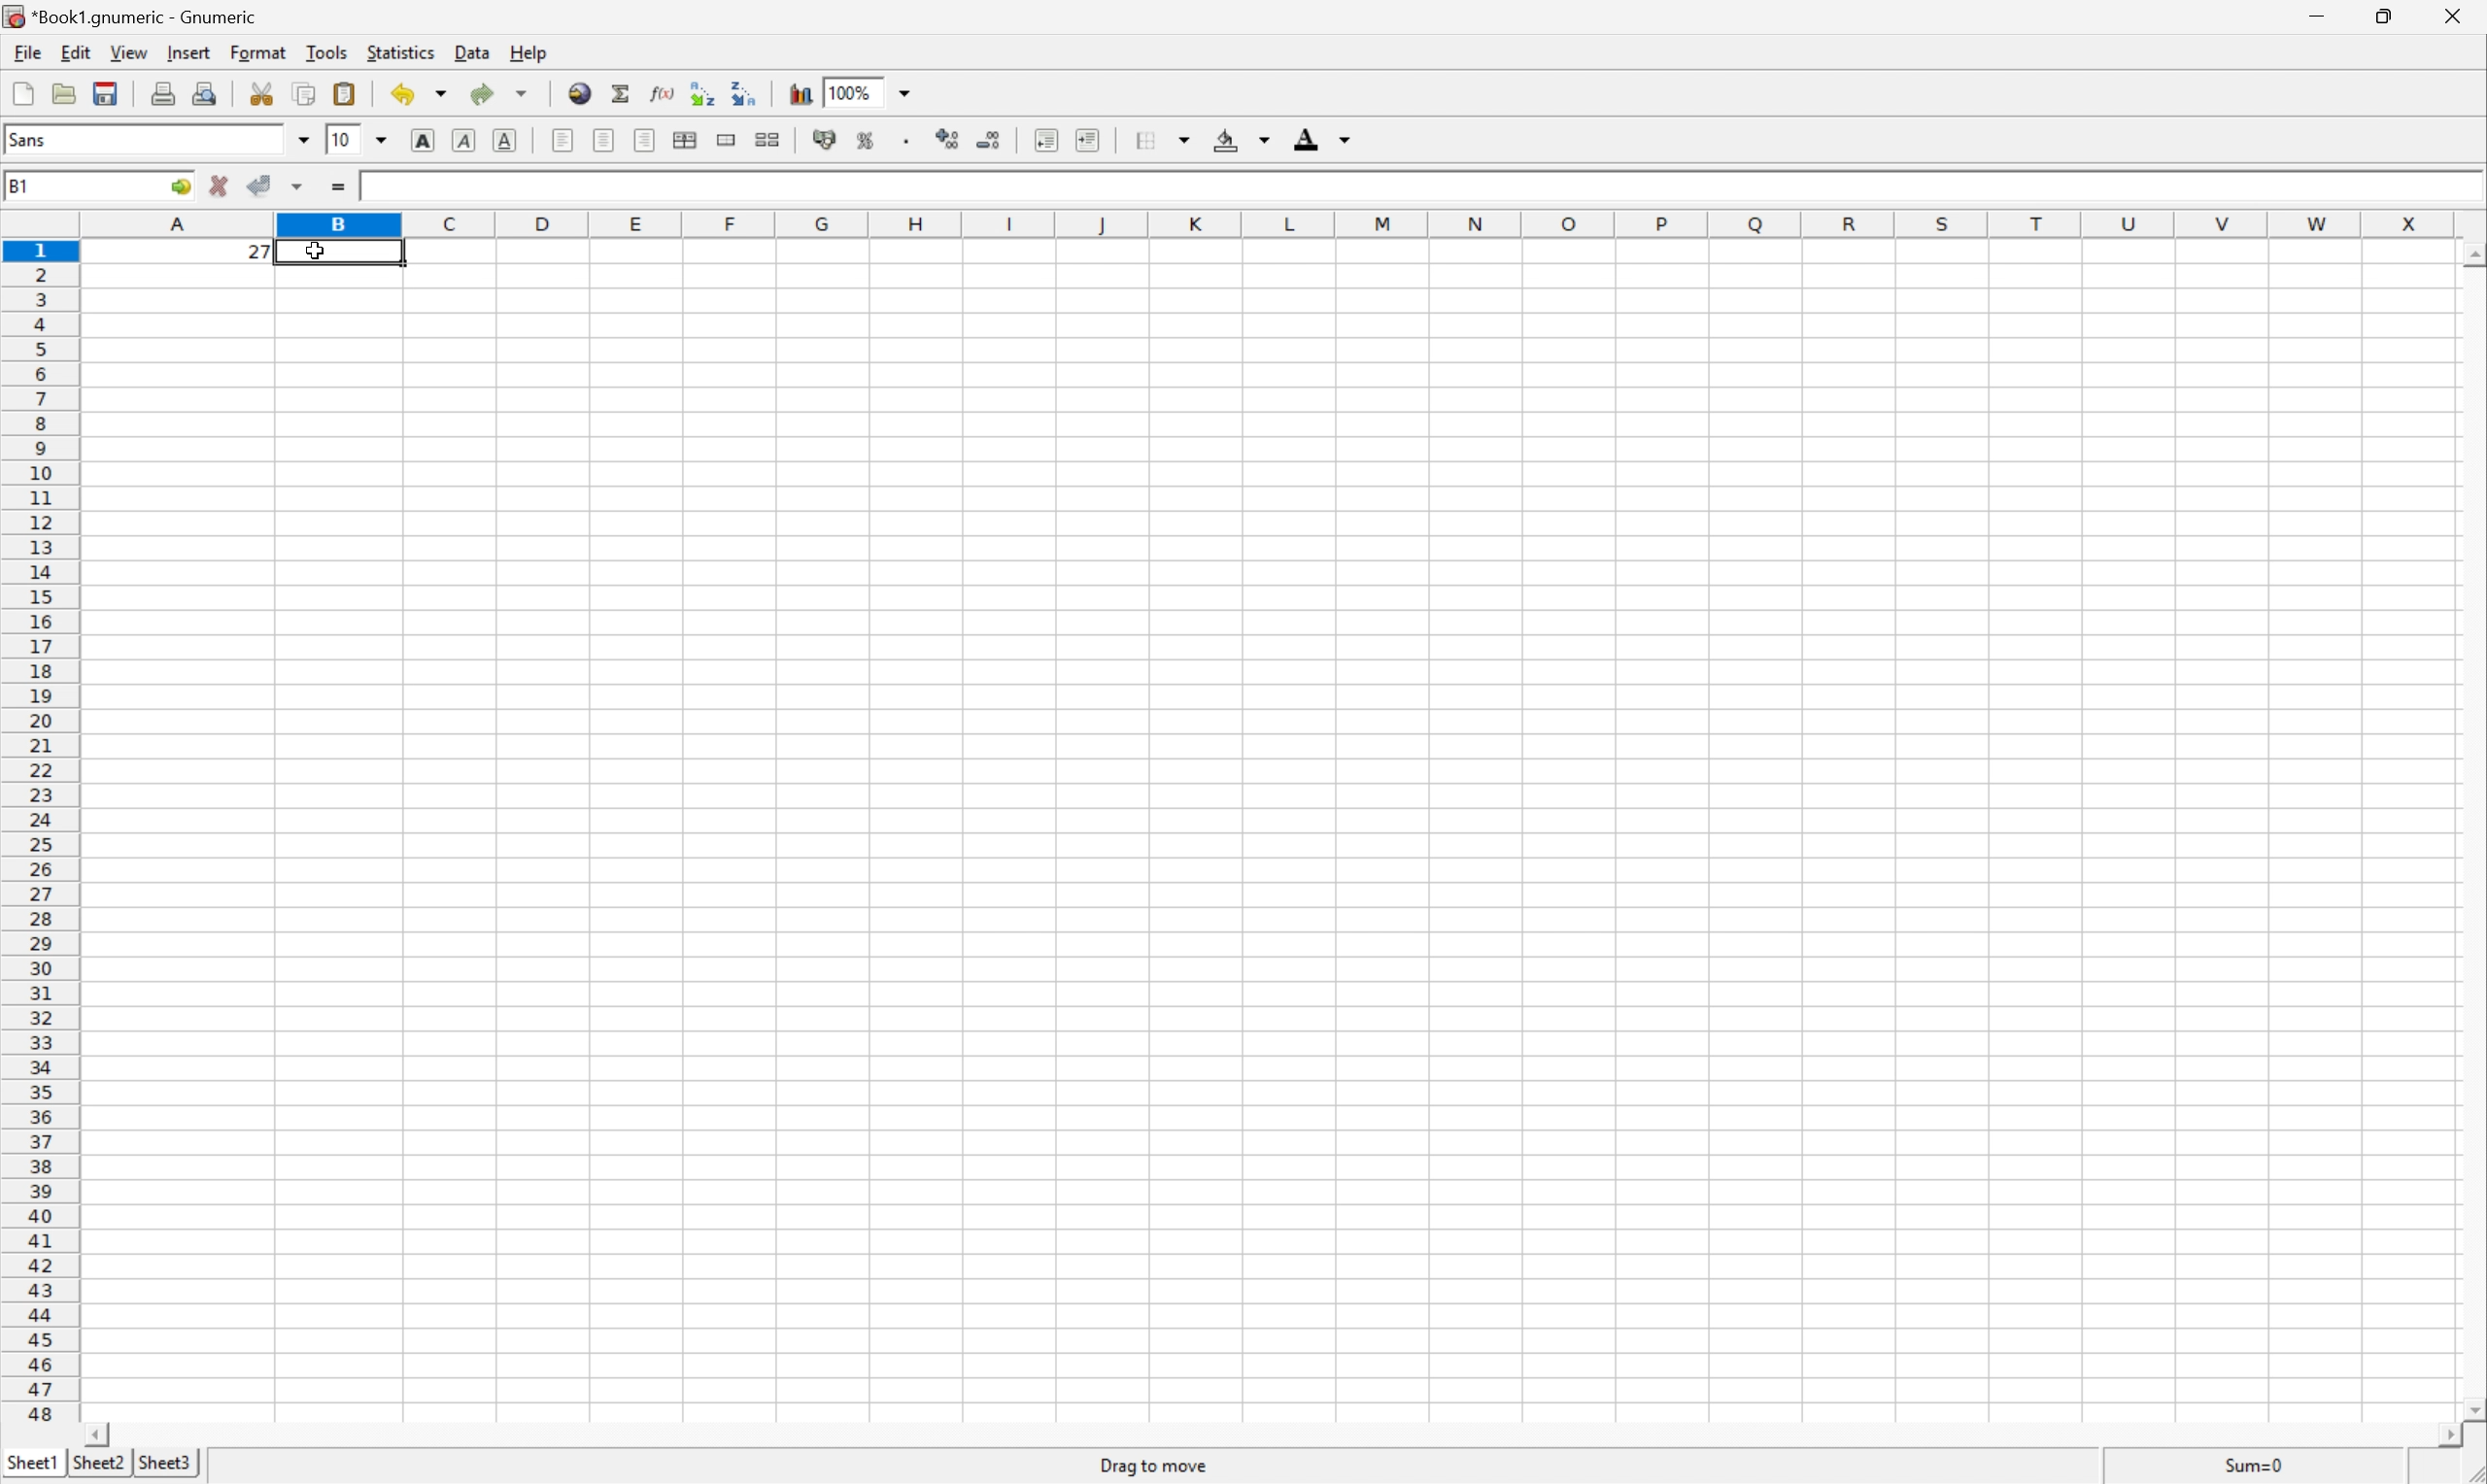  I want to click on Increase indent, and align the contents to the left, so click(1087, 138).